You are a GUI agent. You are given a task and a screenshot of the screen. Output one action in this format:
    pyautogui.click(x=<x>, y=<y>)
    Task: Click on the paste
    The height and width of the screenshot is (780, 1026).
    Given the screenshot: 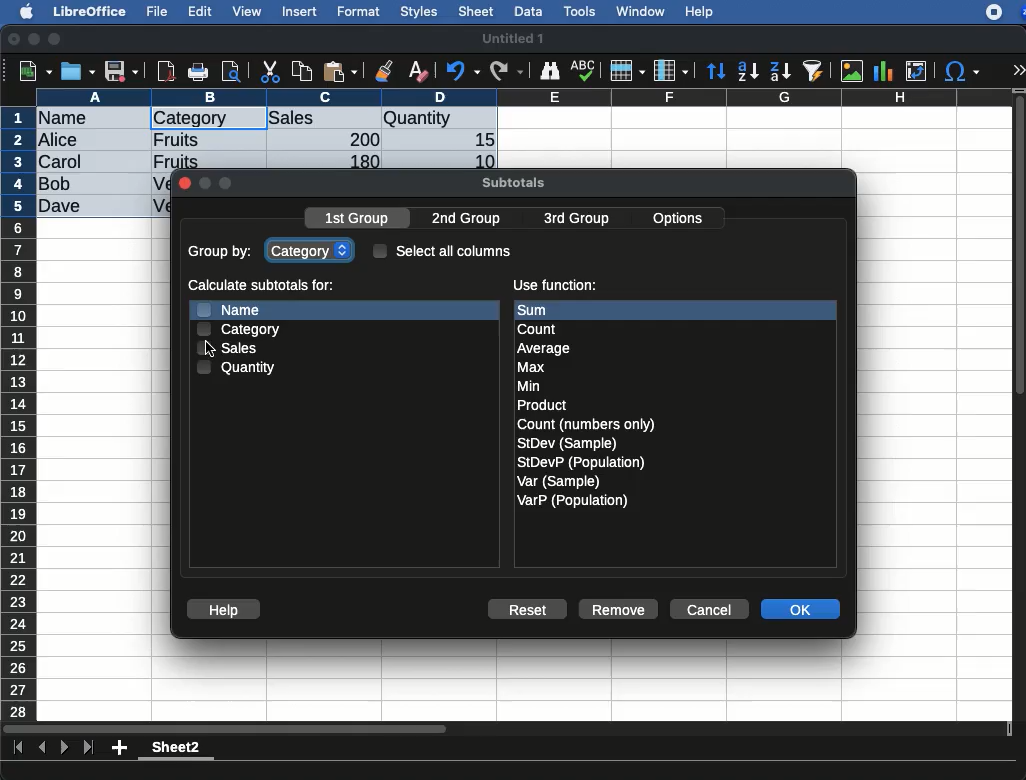 What is the action you would take?
    pyautogui.click(x=339, y=71)
    